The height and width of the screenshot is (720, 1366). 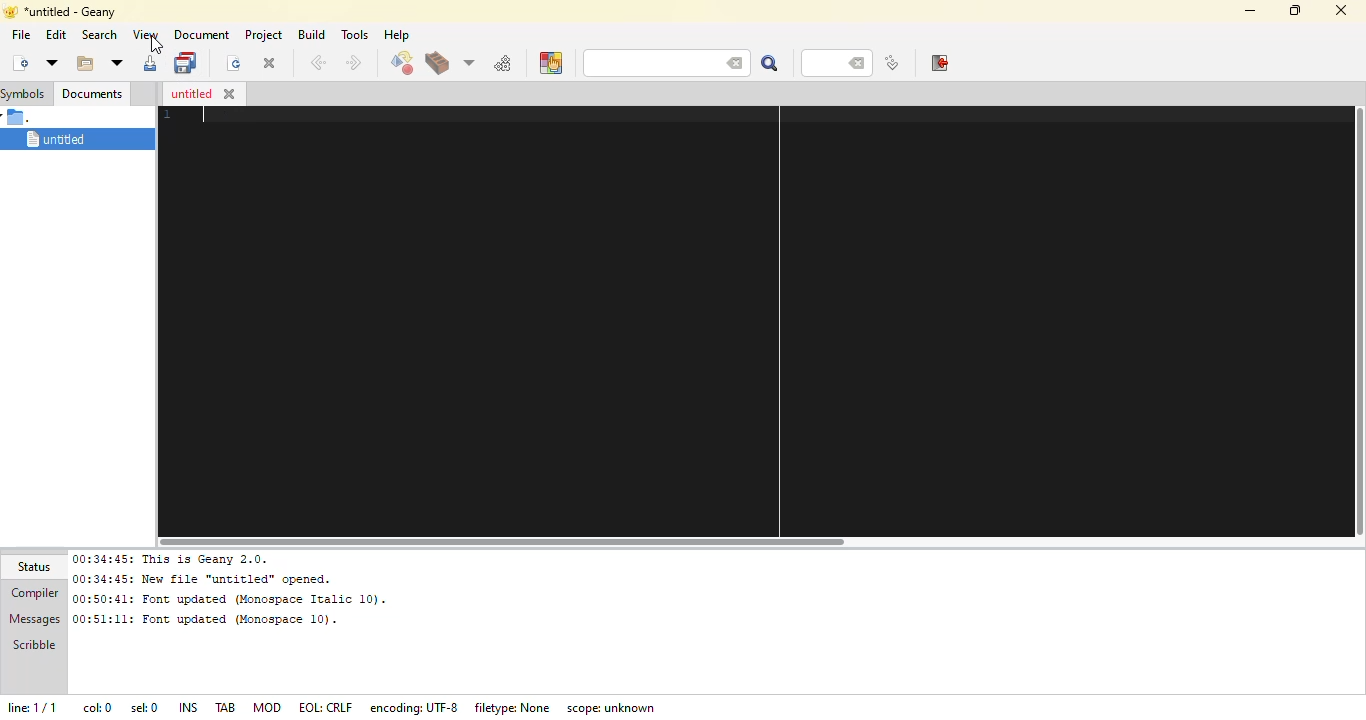 What do you see at coordinates (311, 34) in the screenshot?
I see `build` at bounding box center [311, 34].